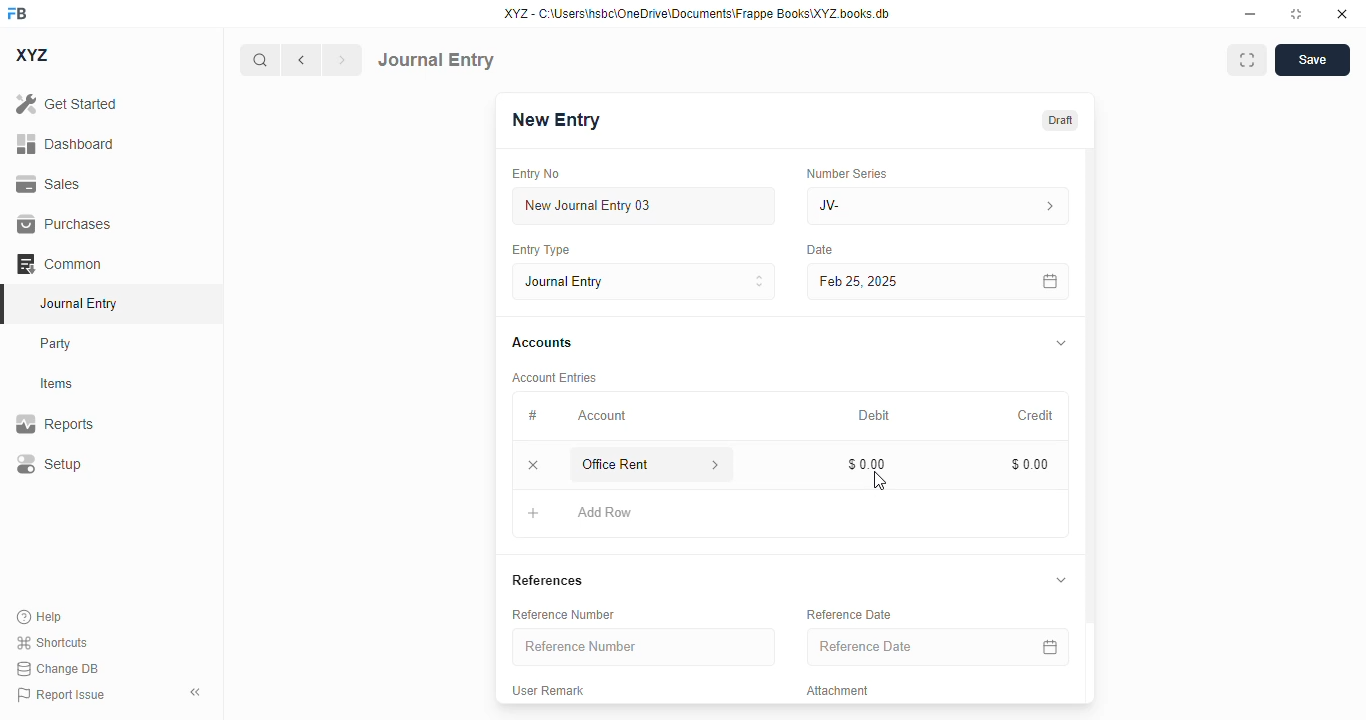  Describe the element at coordinates (1251, 13) in the screenshot. I see `minimize` at that location.